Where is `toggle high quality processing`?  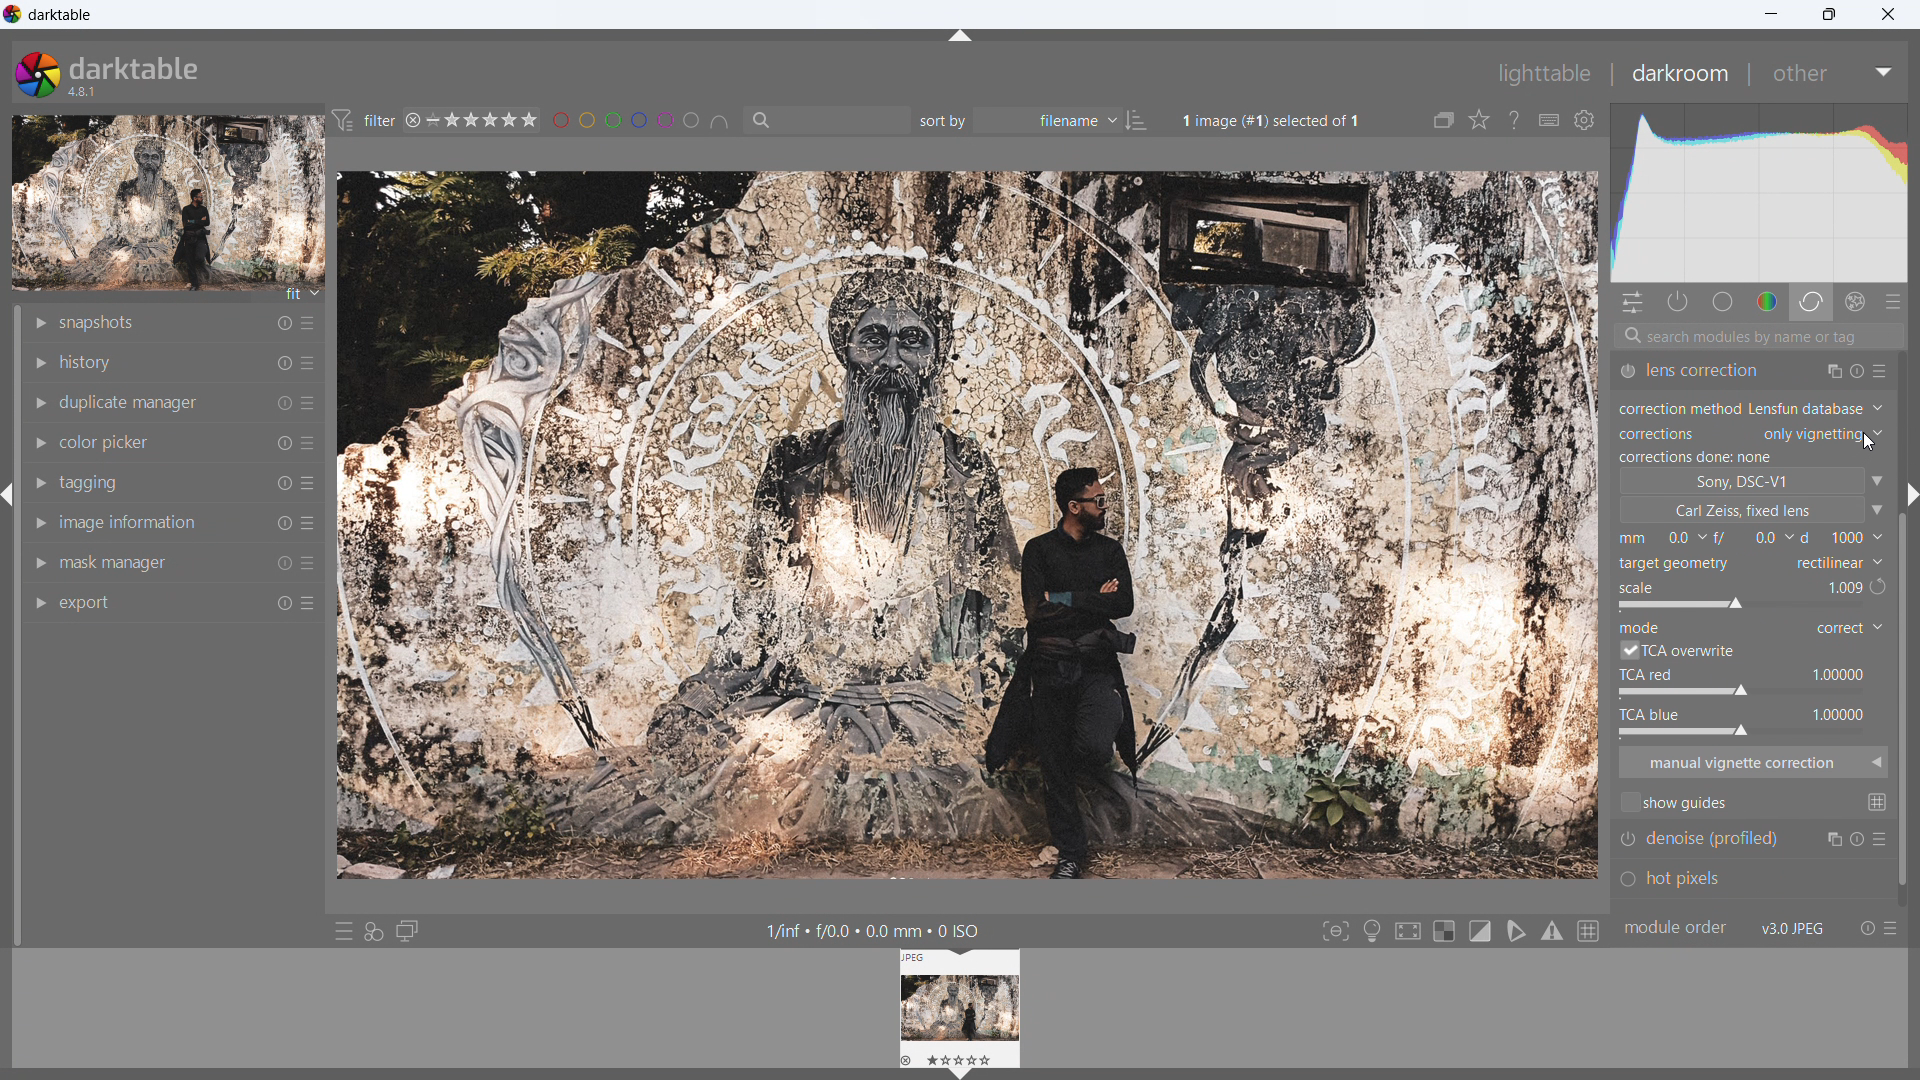 toggle high quality processing is located at coordinates (1408, 931).